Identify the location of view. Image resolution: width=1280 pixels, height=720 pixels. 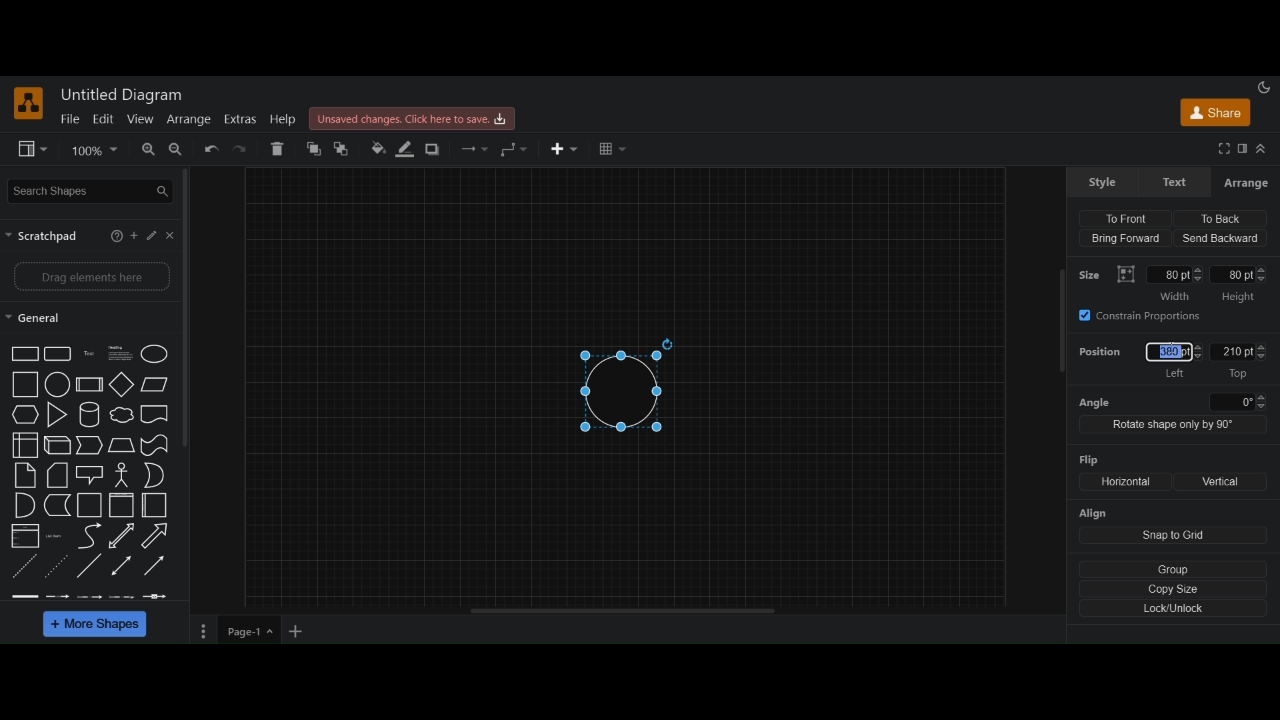
(34, 150).